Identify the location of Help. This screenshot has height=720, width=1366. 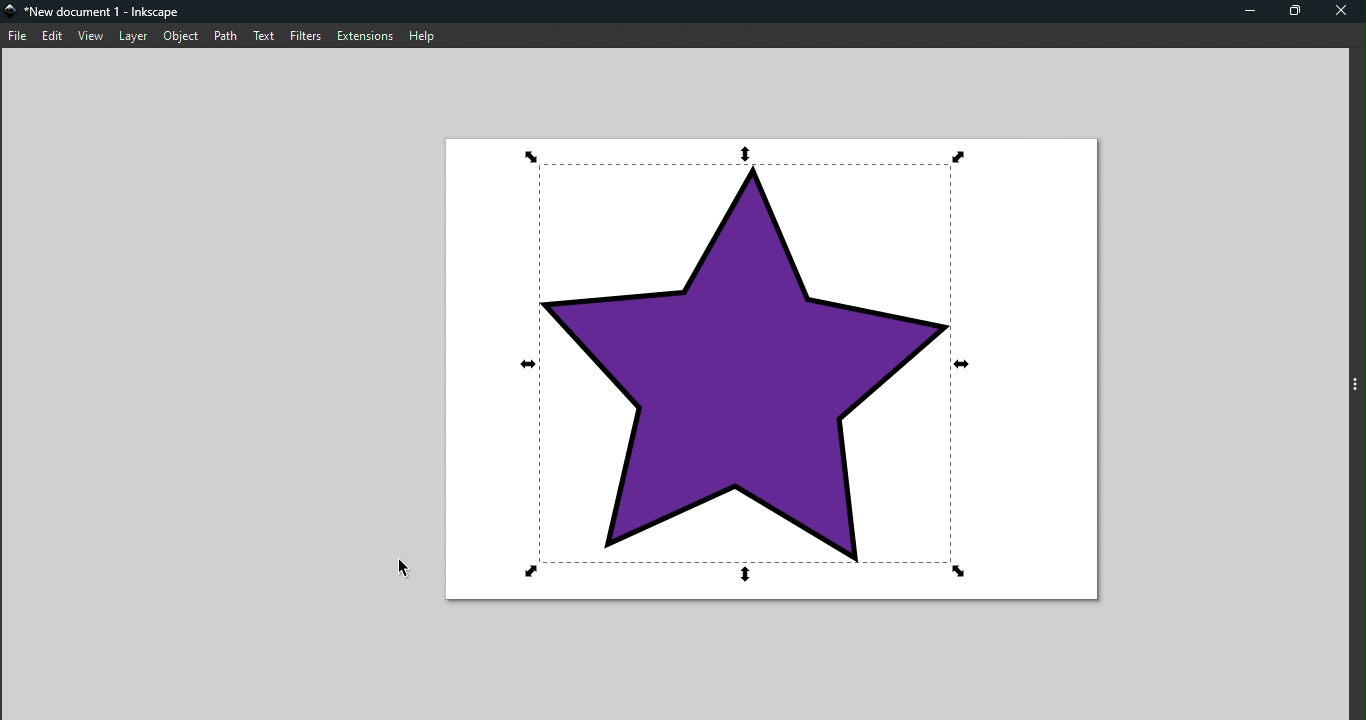
(424, 35).